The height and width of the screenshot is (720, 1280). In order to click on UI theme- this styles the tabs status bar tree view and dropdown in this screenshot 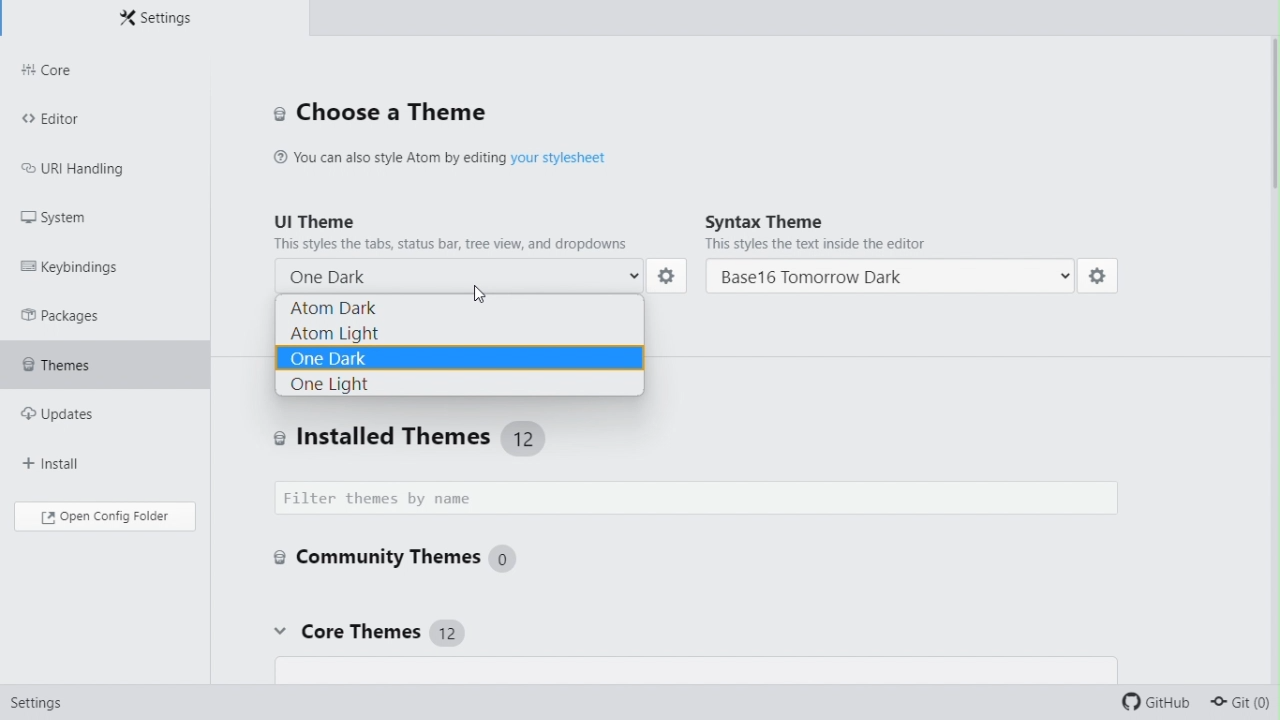, I will do `click(459, 229)`.